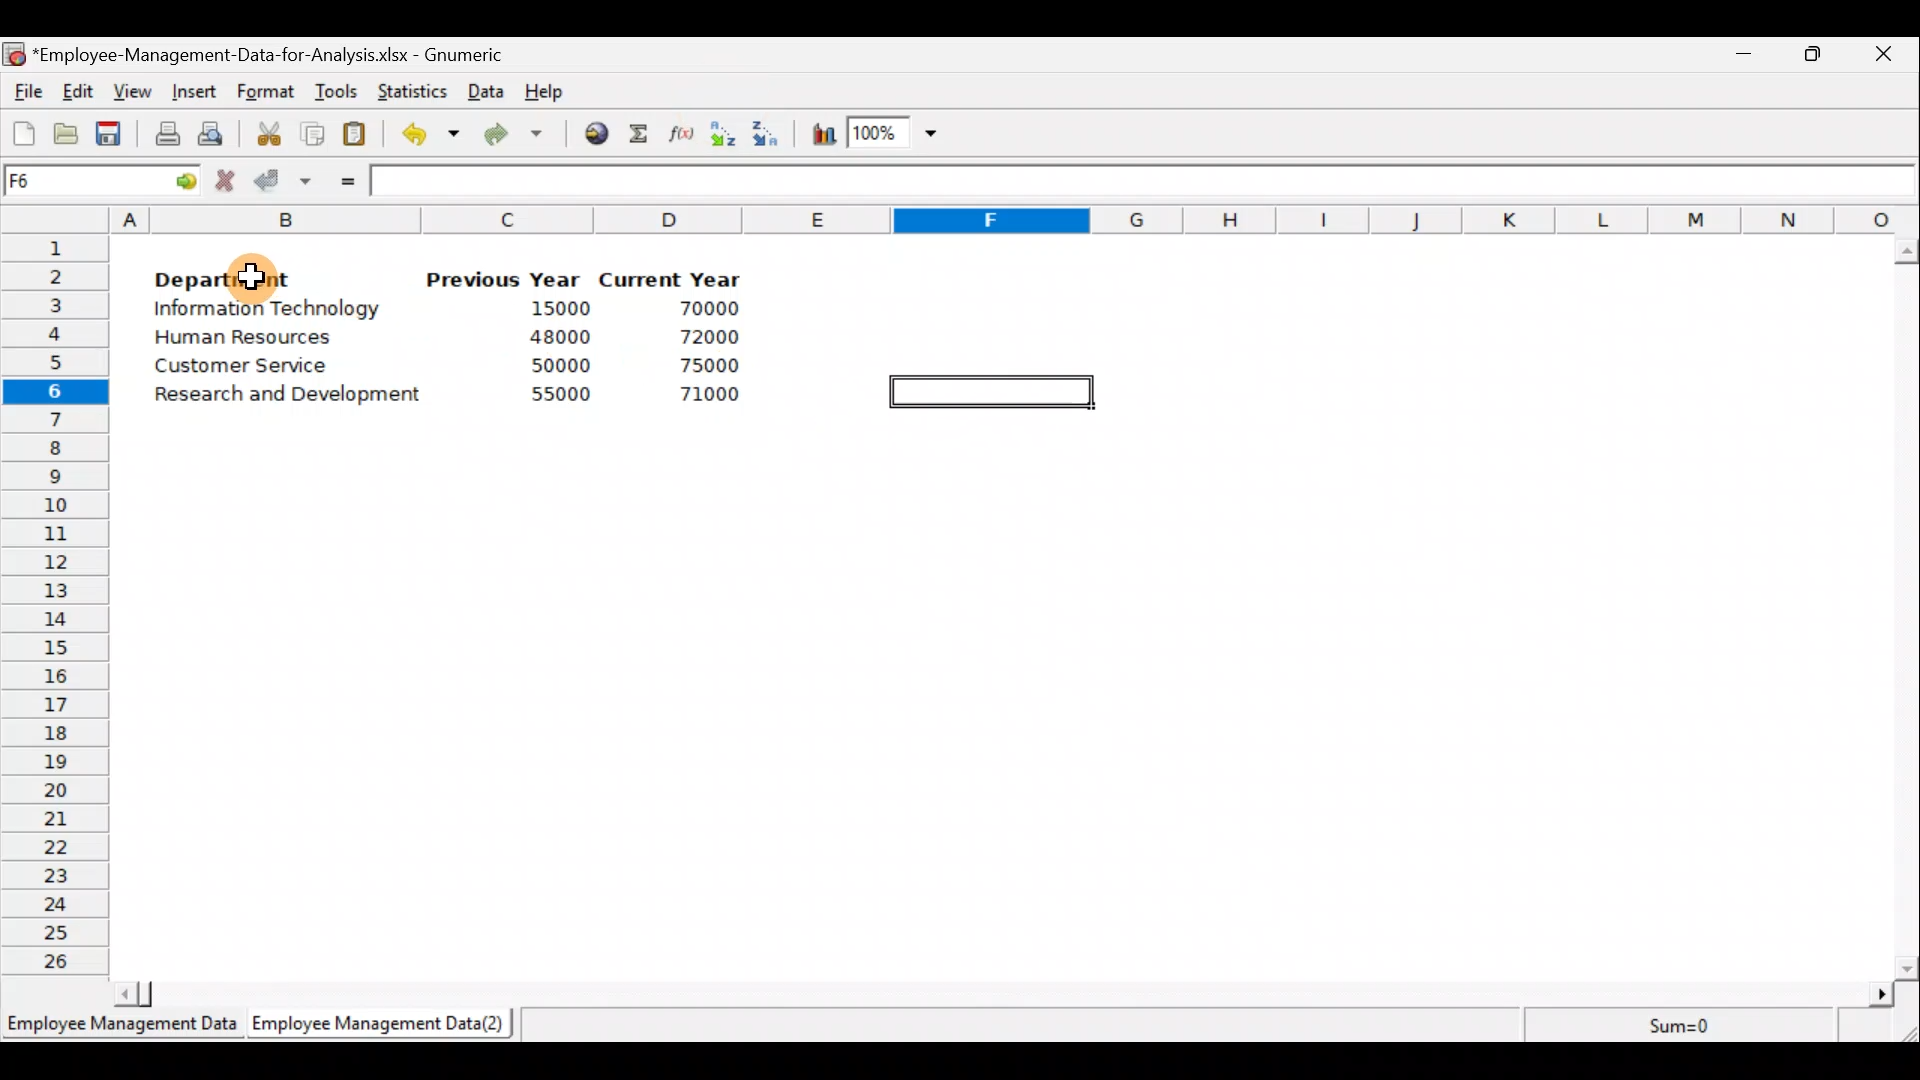  I want to click on Insert a chart, so click(819, 136).